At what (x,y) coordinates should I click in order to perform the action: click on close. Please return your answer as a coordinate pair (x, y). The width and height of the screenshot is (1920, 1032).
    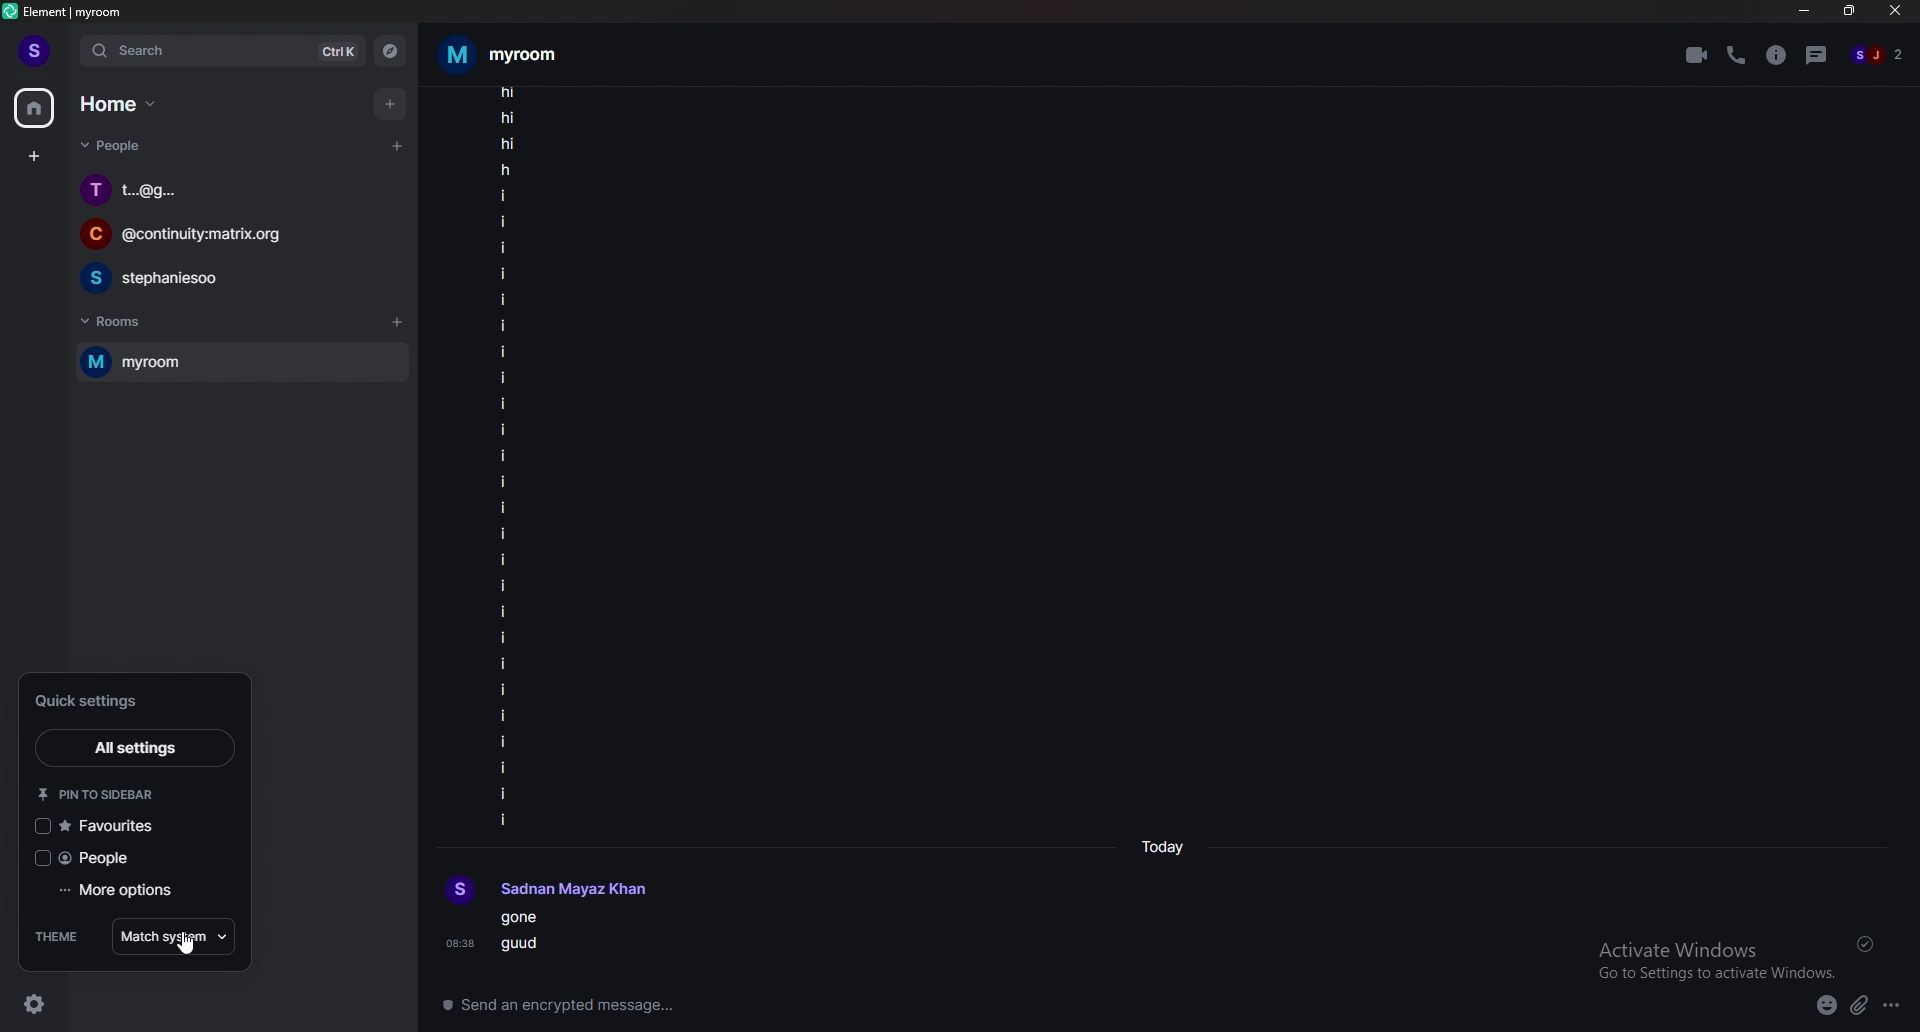
    Looking at the image, I should click on (1896, 12).